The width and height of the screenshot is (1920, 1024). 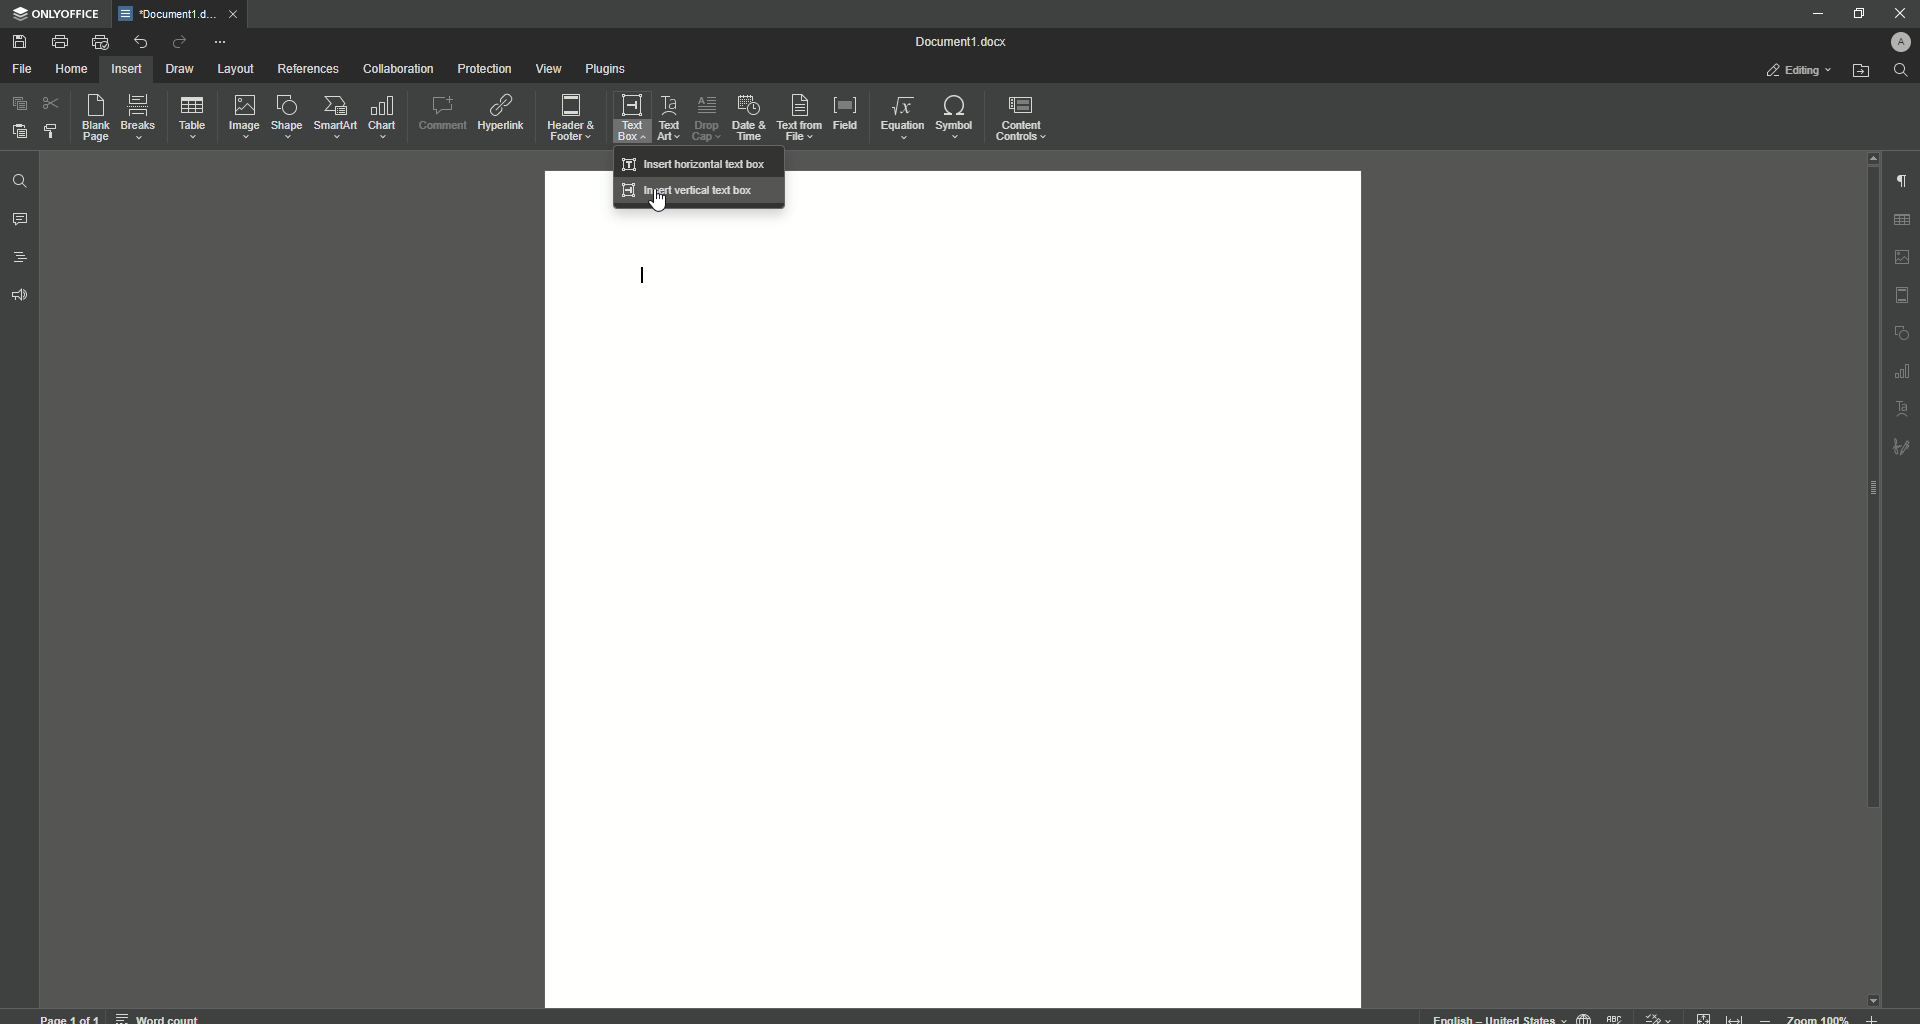 What do you see at coordinates (897, 115) in the screenshot?
I see `Equation` at bounding box center [897, 115].